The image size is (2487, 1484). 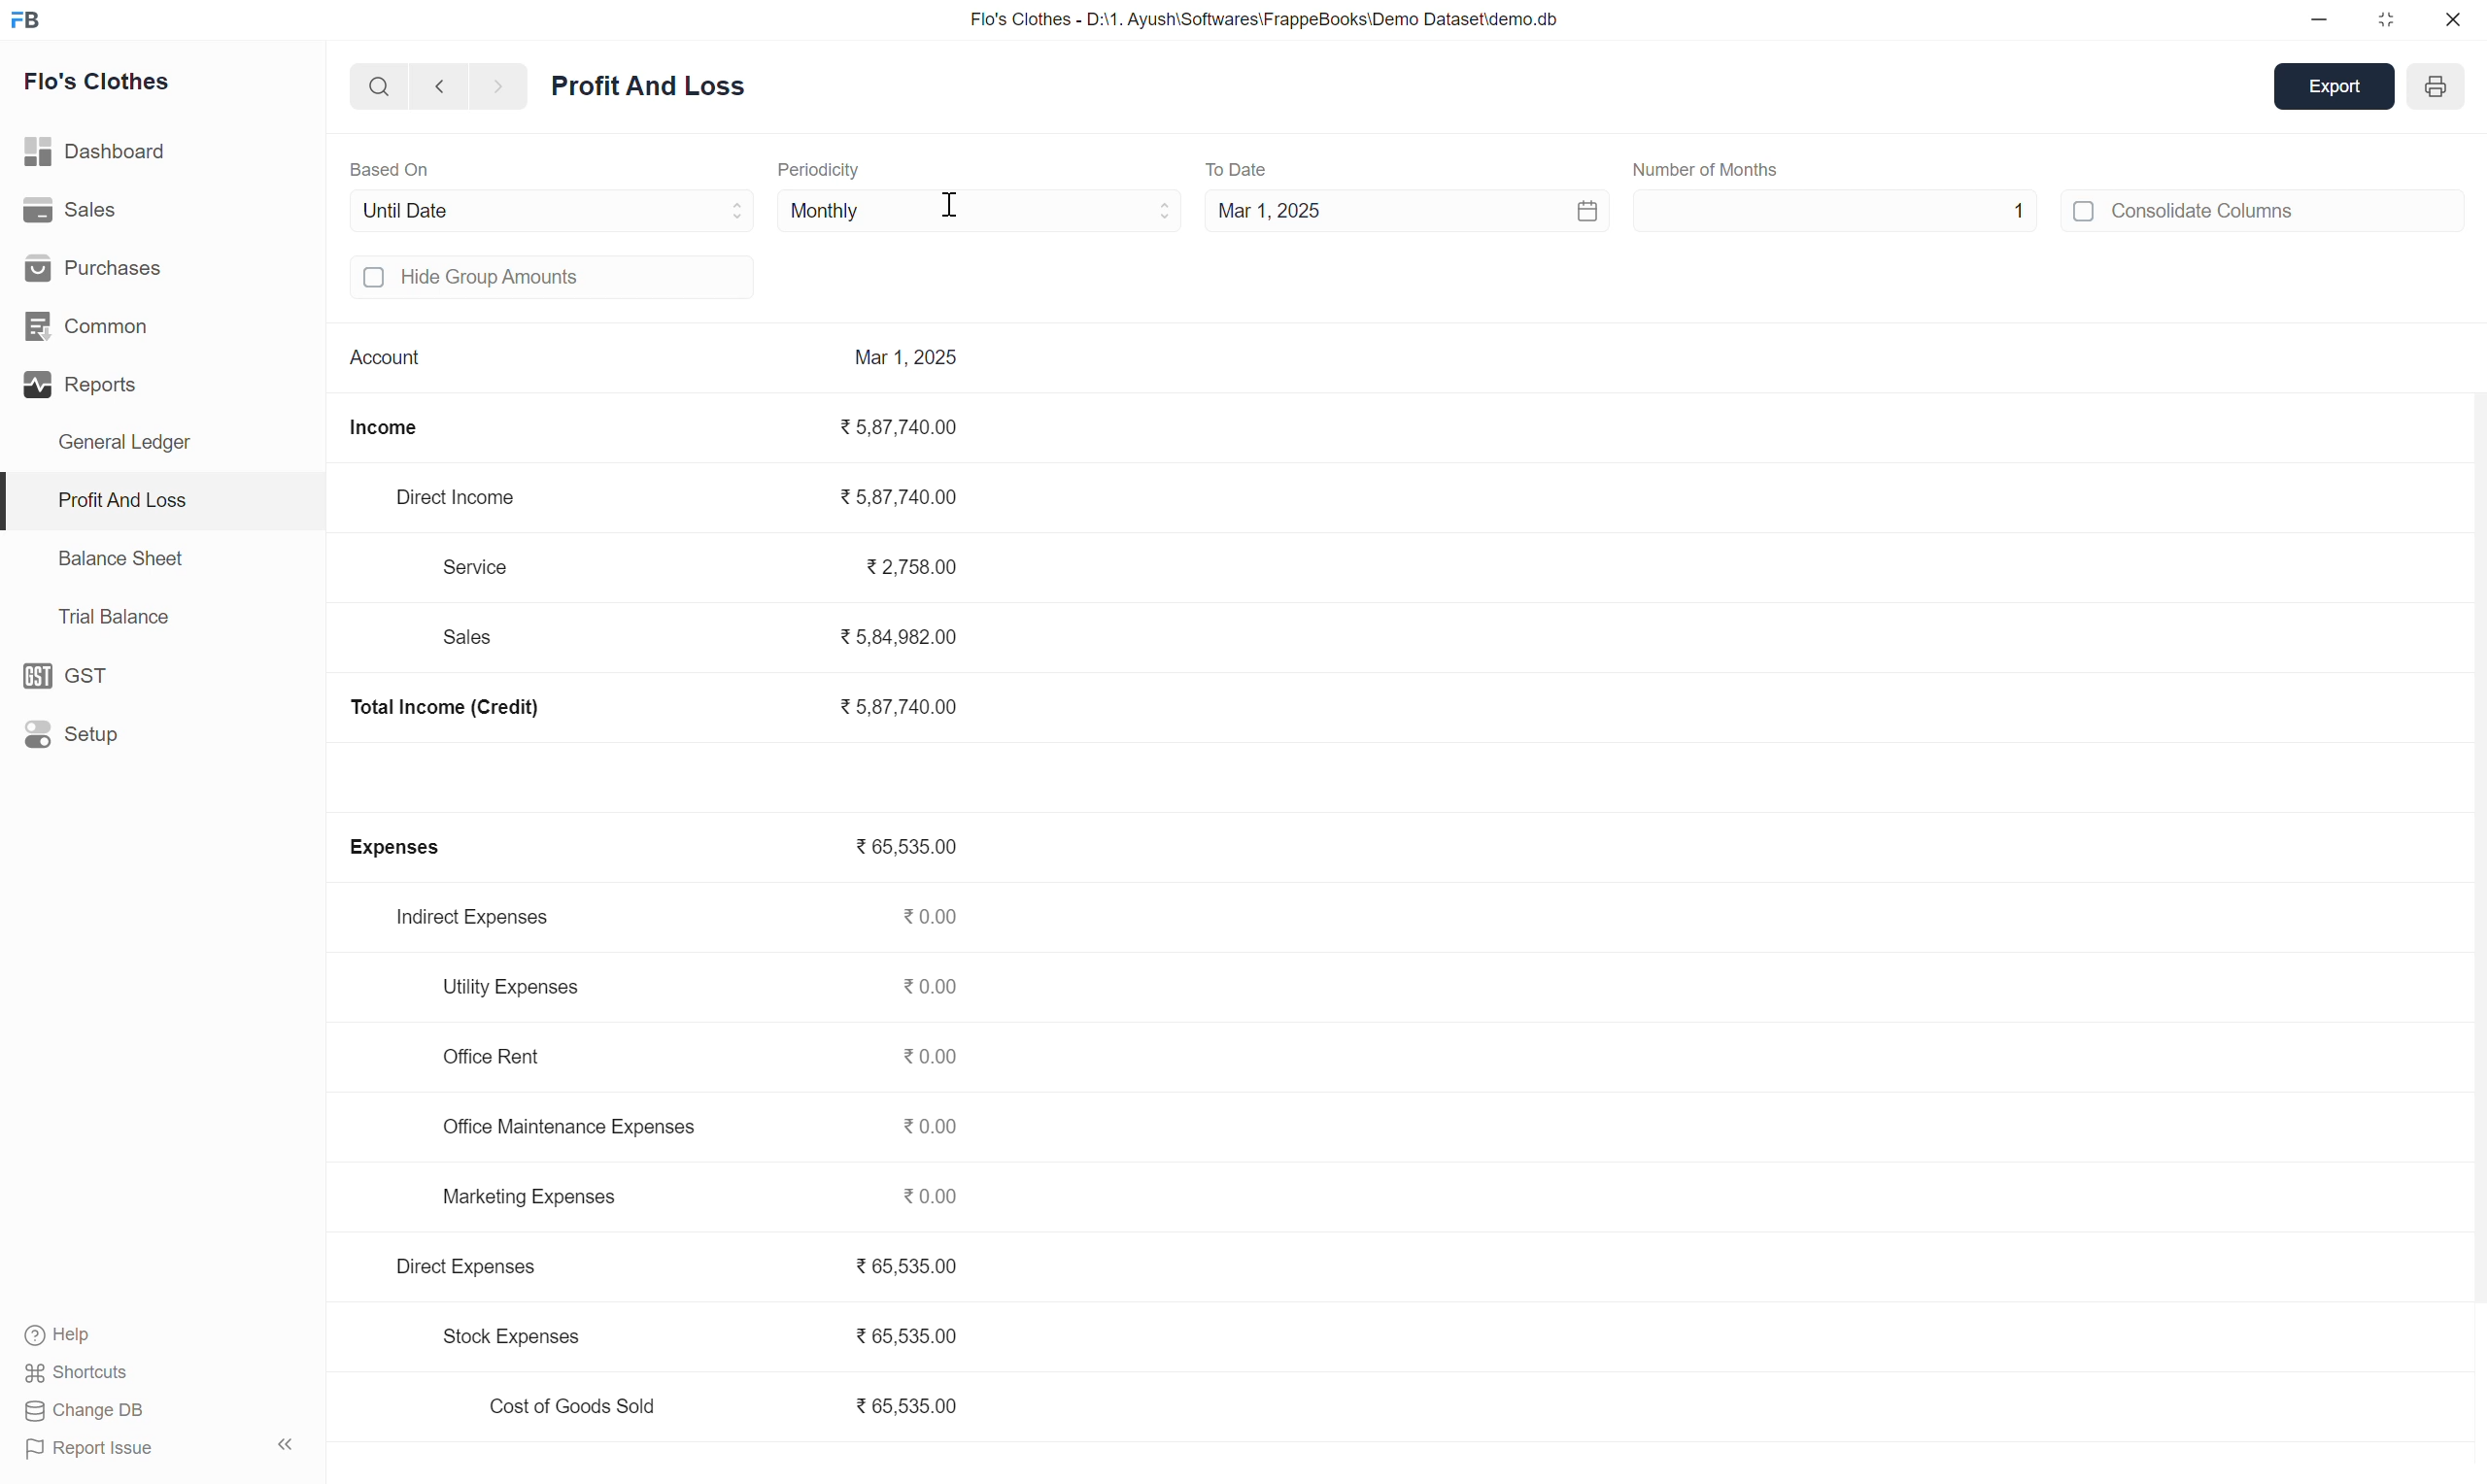 I want to click on Cursor, so click(x=956, y=212).